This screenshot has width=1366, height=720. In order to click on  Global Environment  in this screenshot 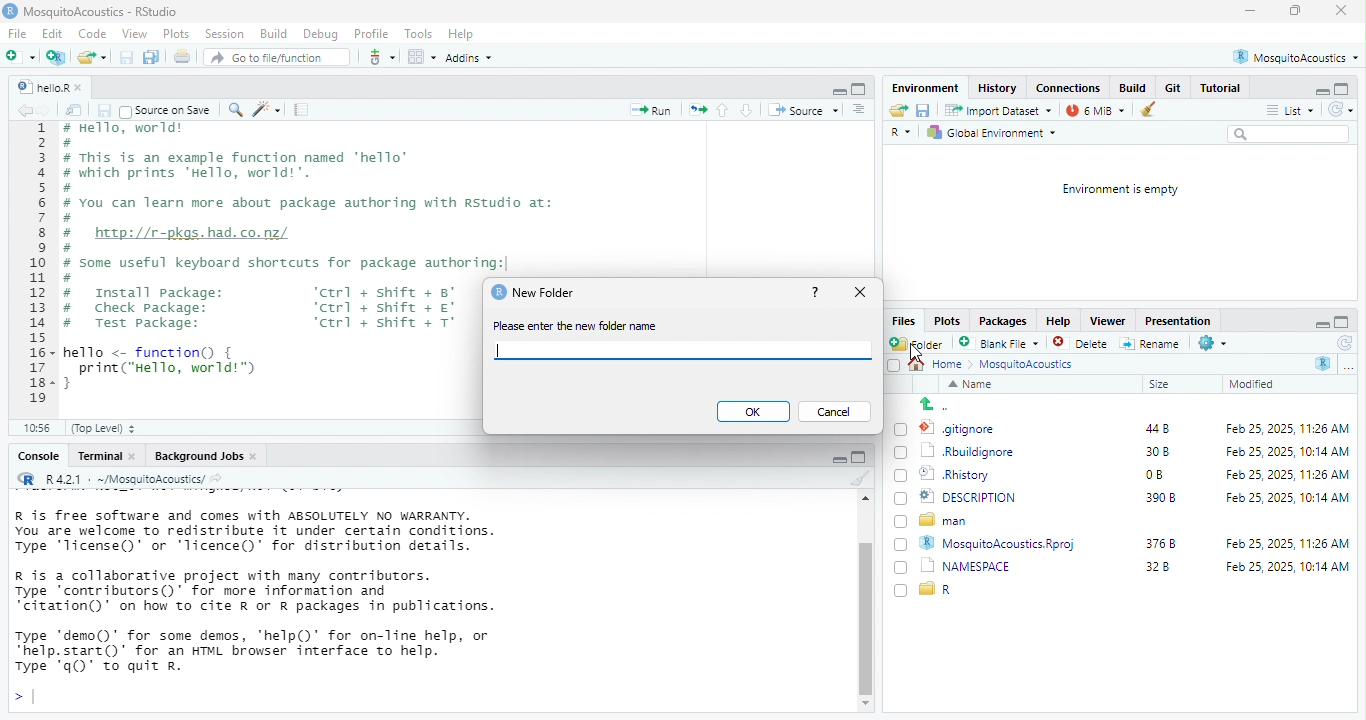, I will do `click(996, 134)`.